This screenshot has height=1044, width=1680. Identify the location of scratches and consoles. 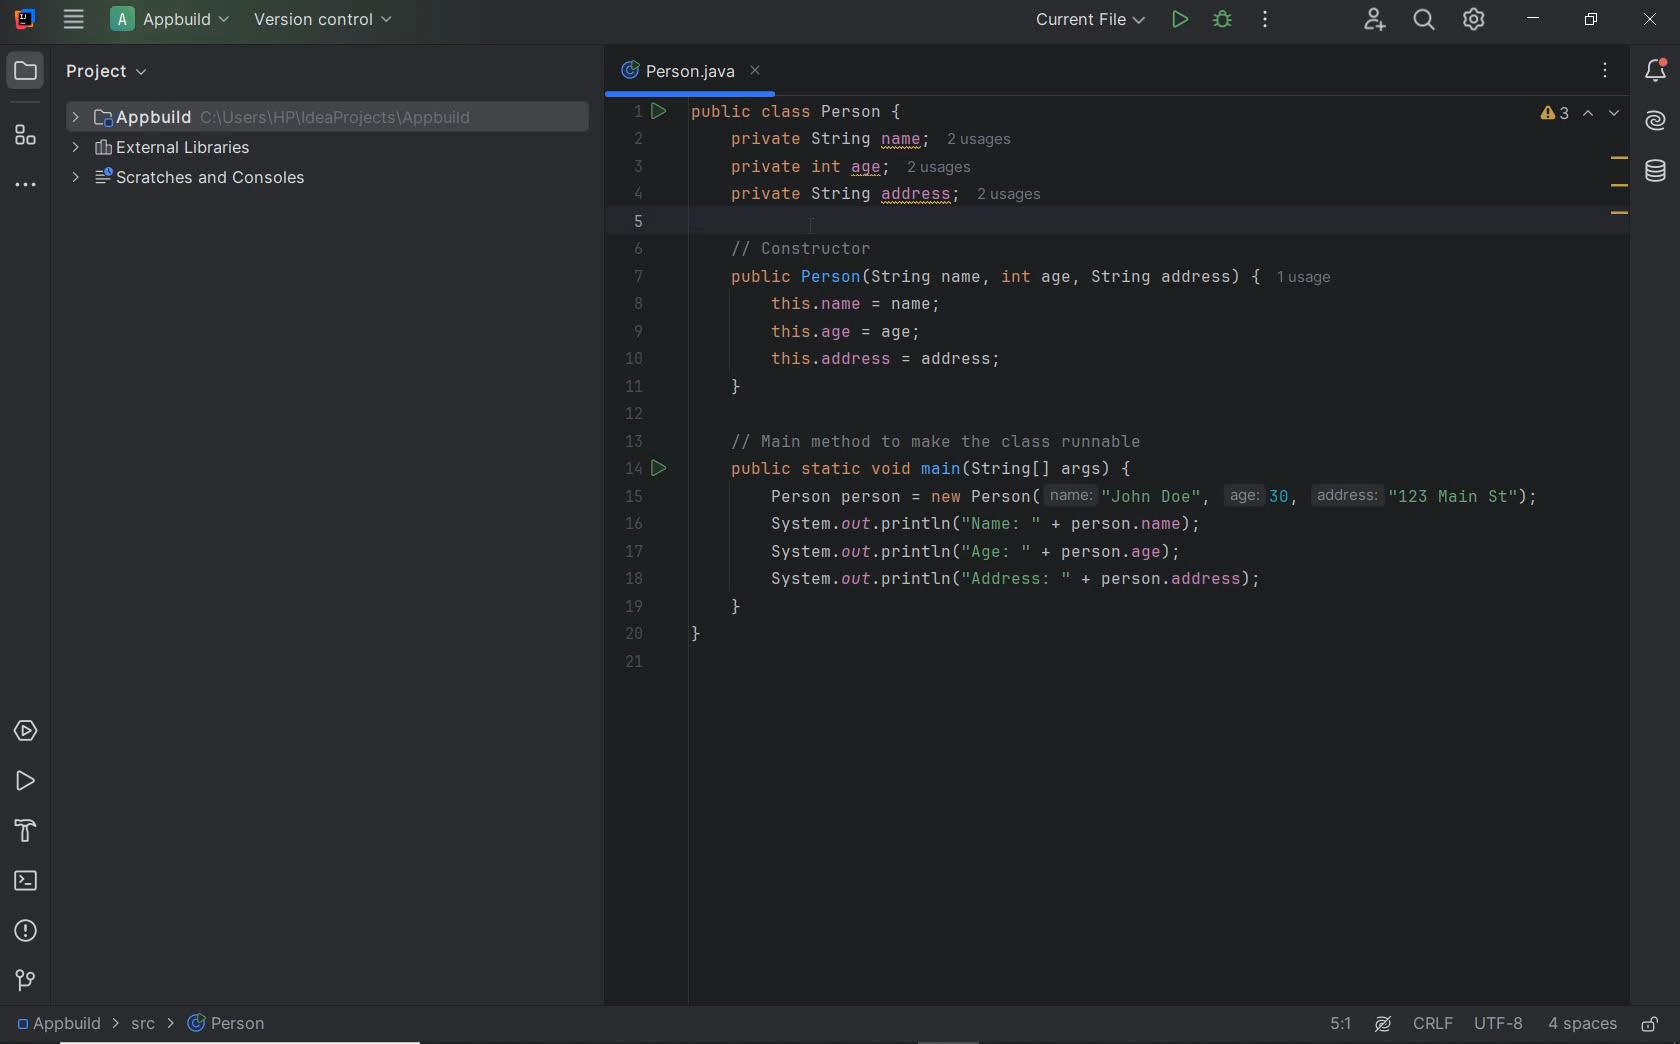
(193, 177).